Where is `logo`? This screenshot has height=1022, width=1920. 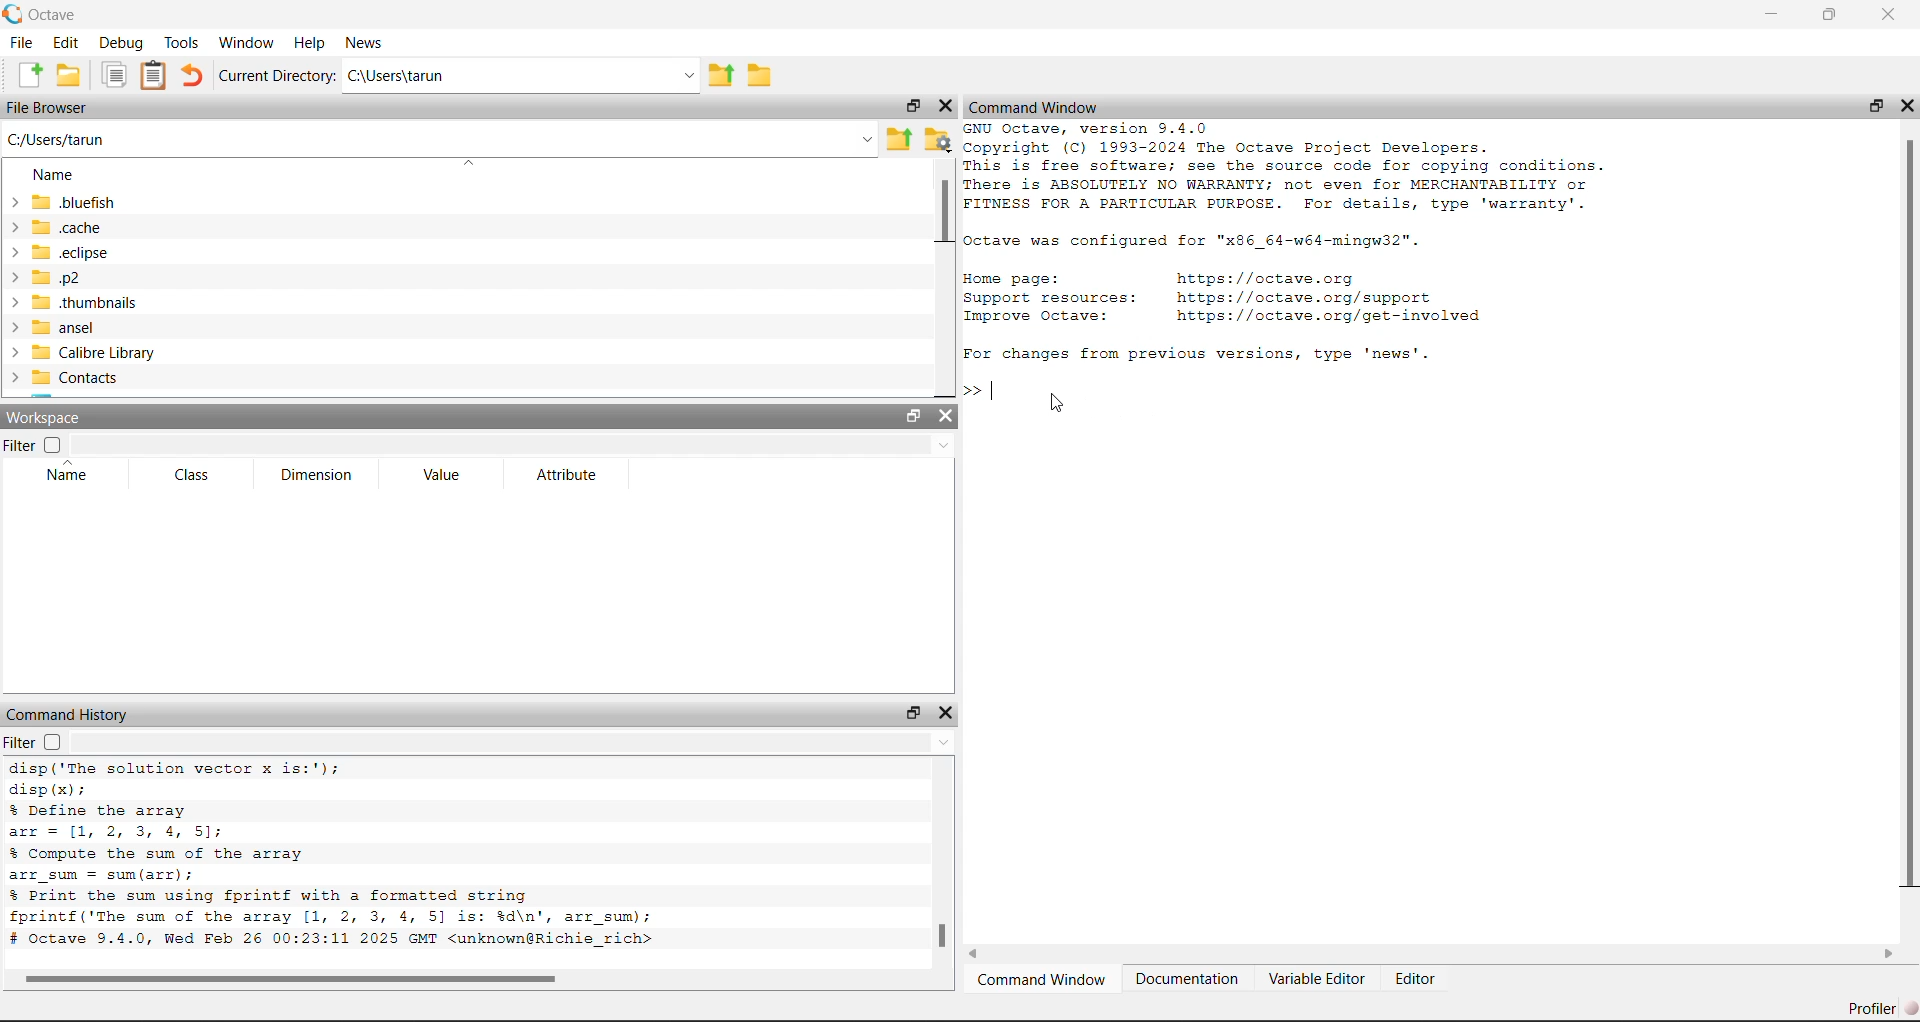 logo is located at coordinates (14, 14).